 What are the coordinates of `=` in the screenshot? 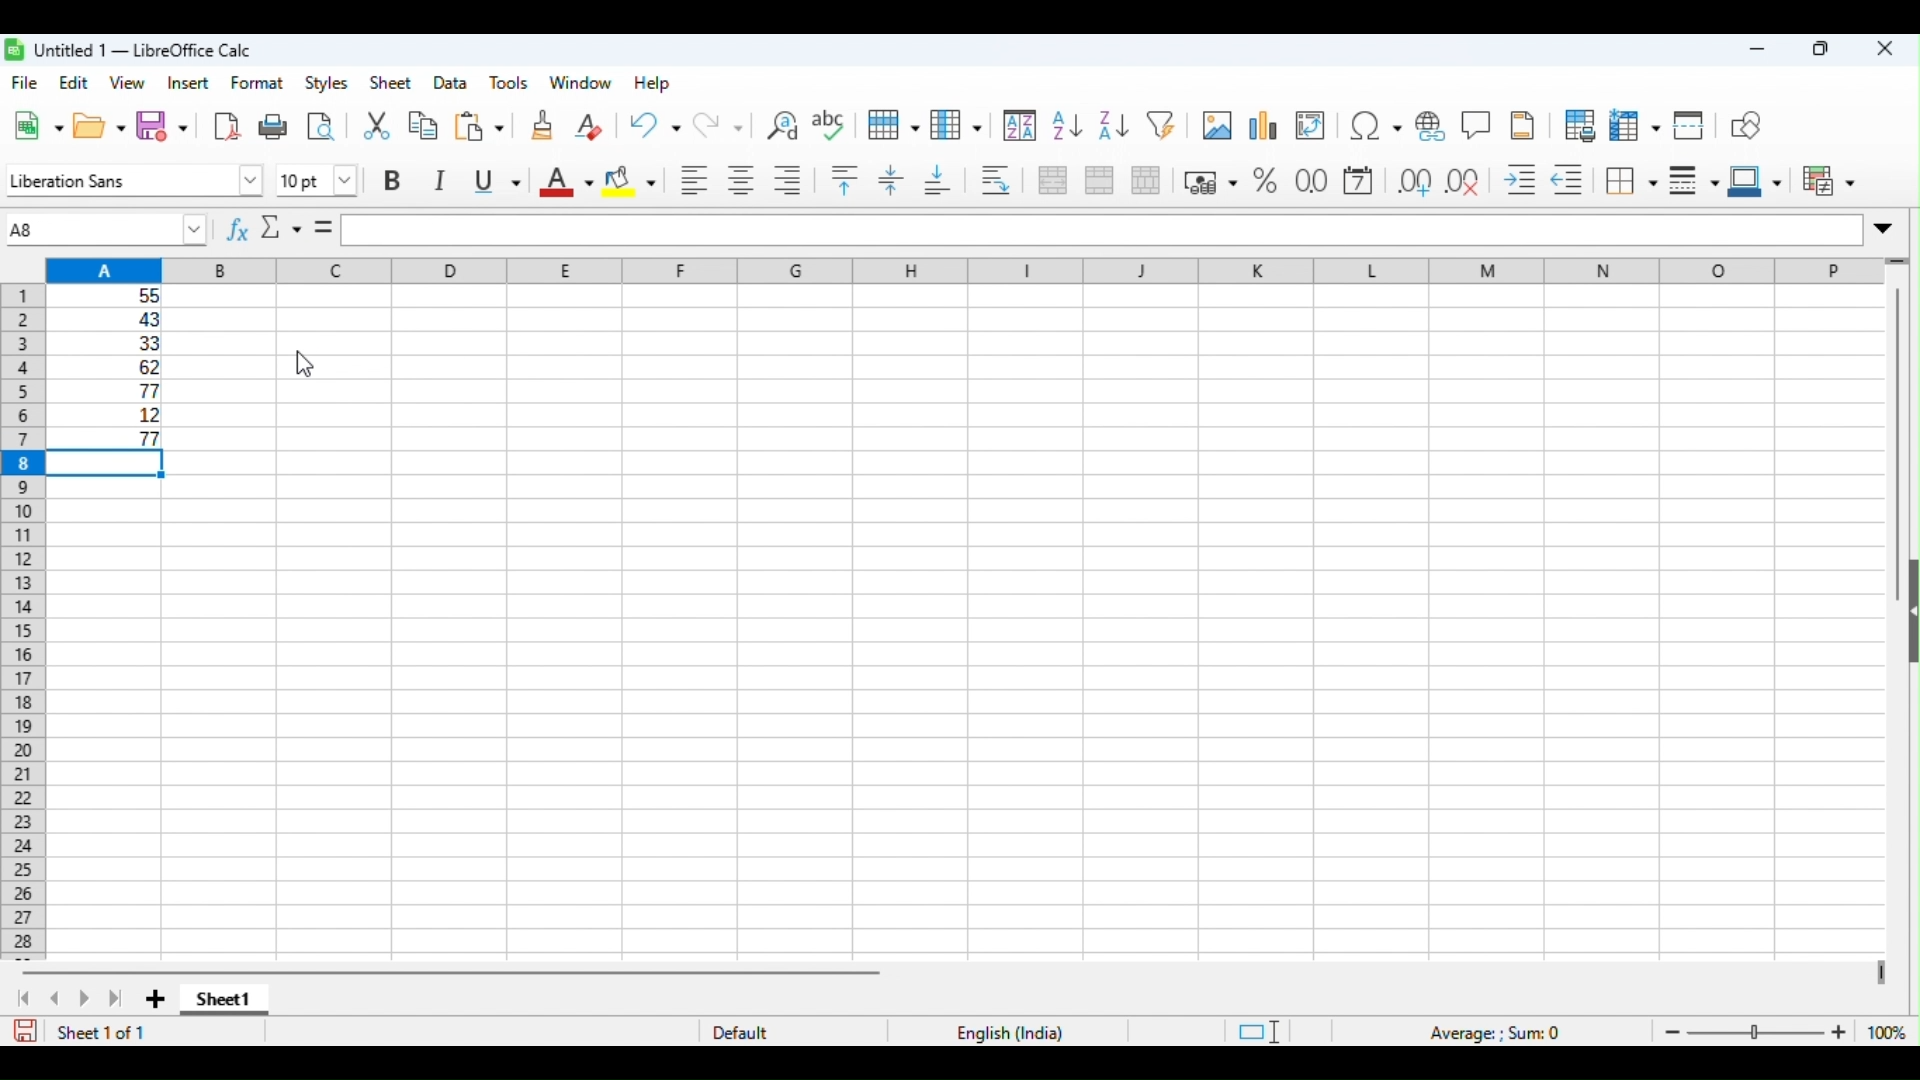 It's located at (324, 228).